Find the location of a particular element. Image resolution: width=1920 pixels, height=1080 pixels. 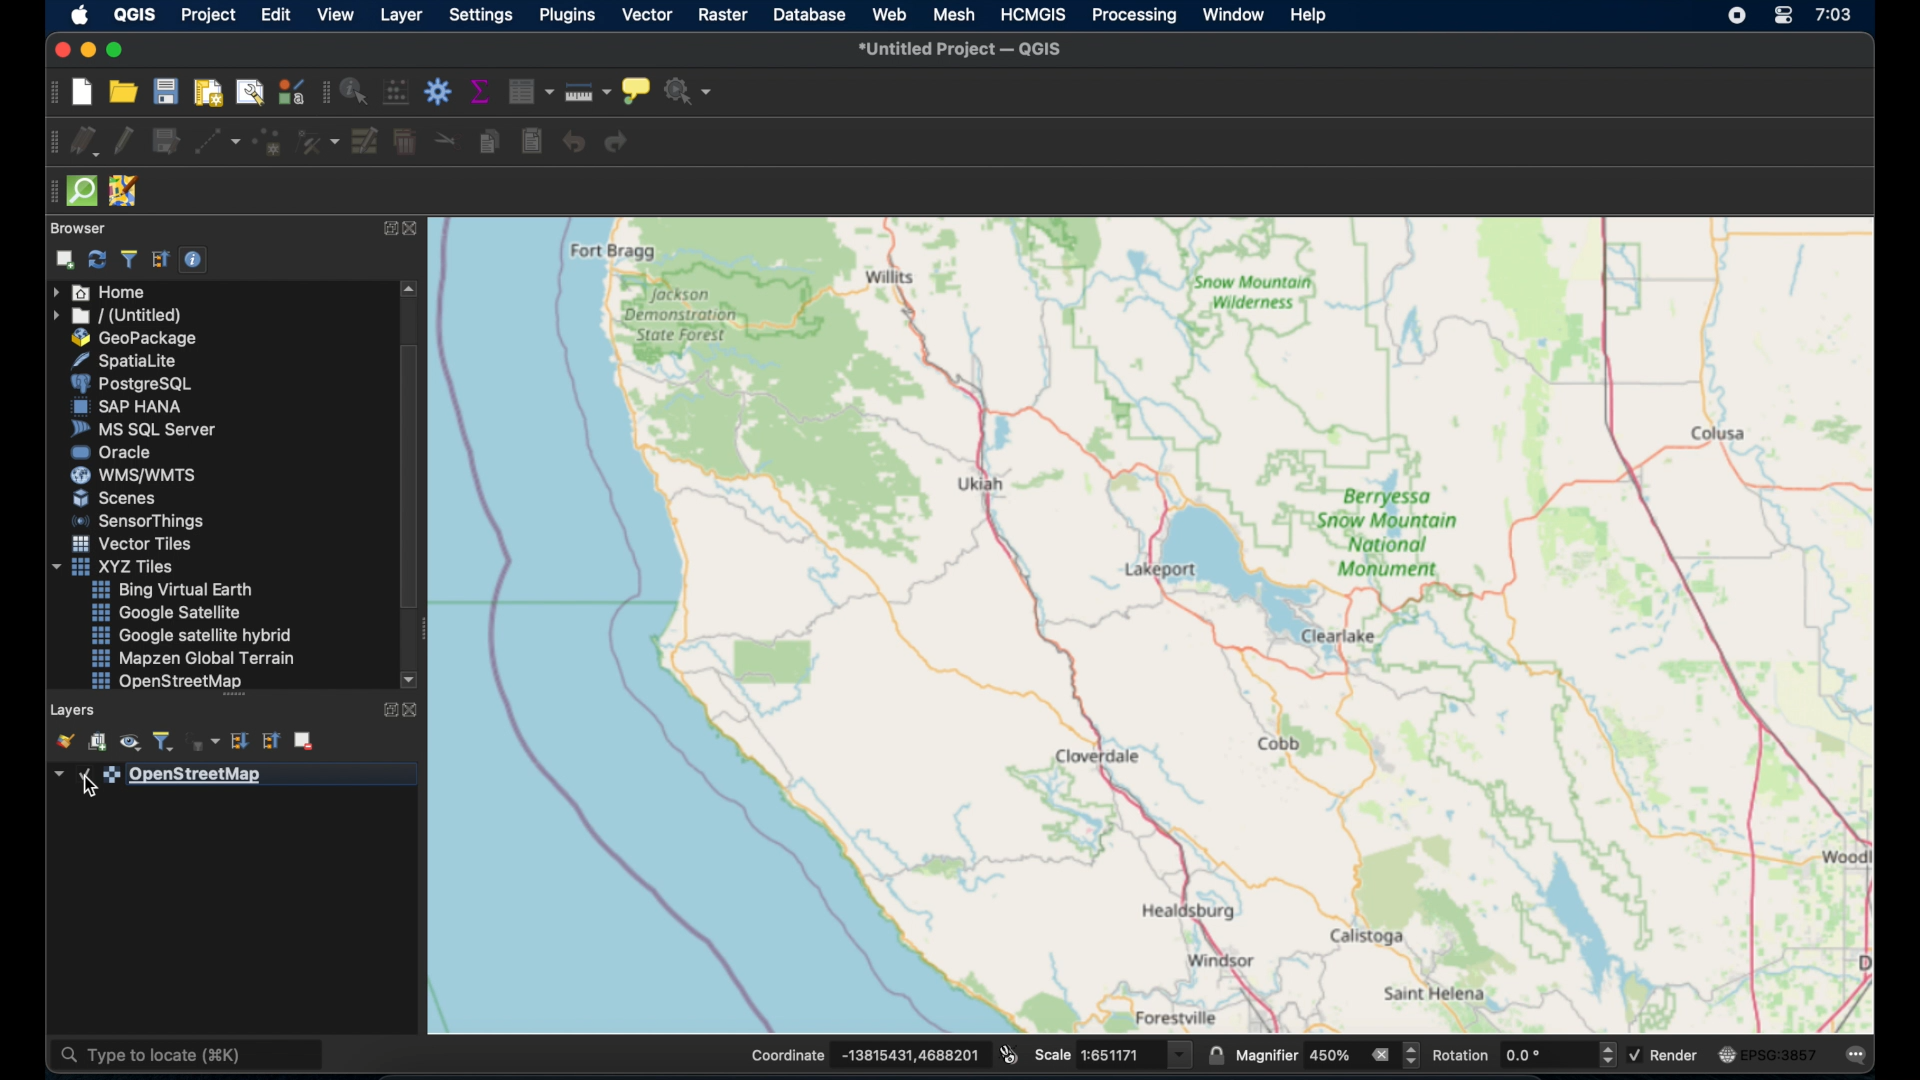

rotation is located at coordinates (1525, 1056).